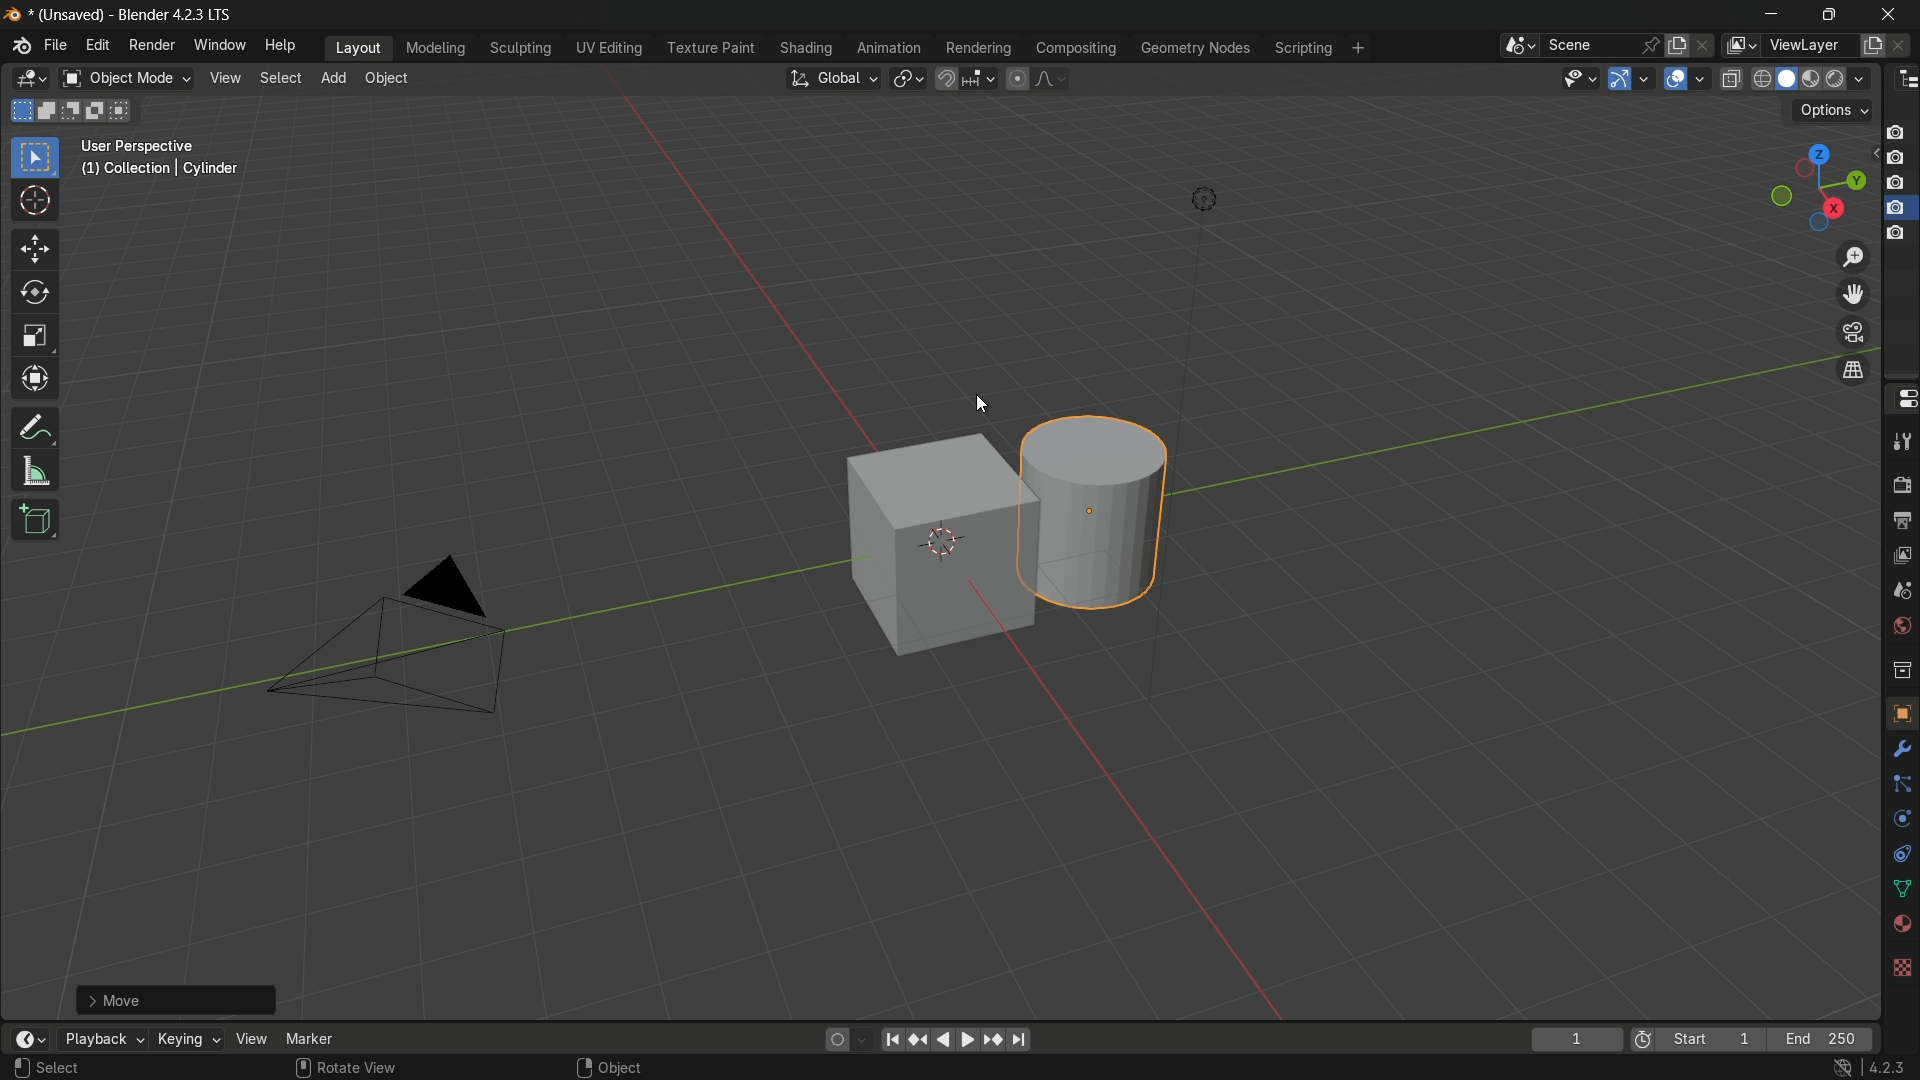  I want to click on view, so click(248, 1038).